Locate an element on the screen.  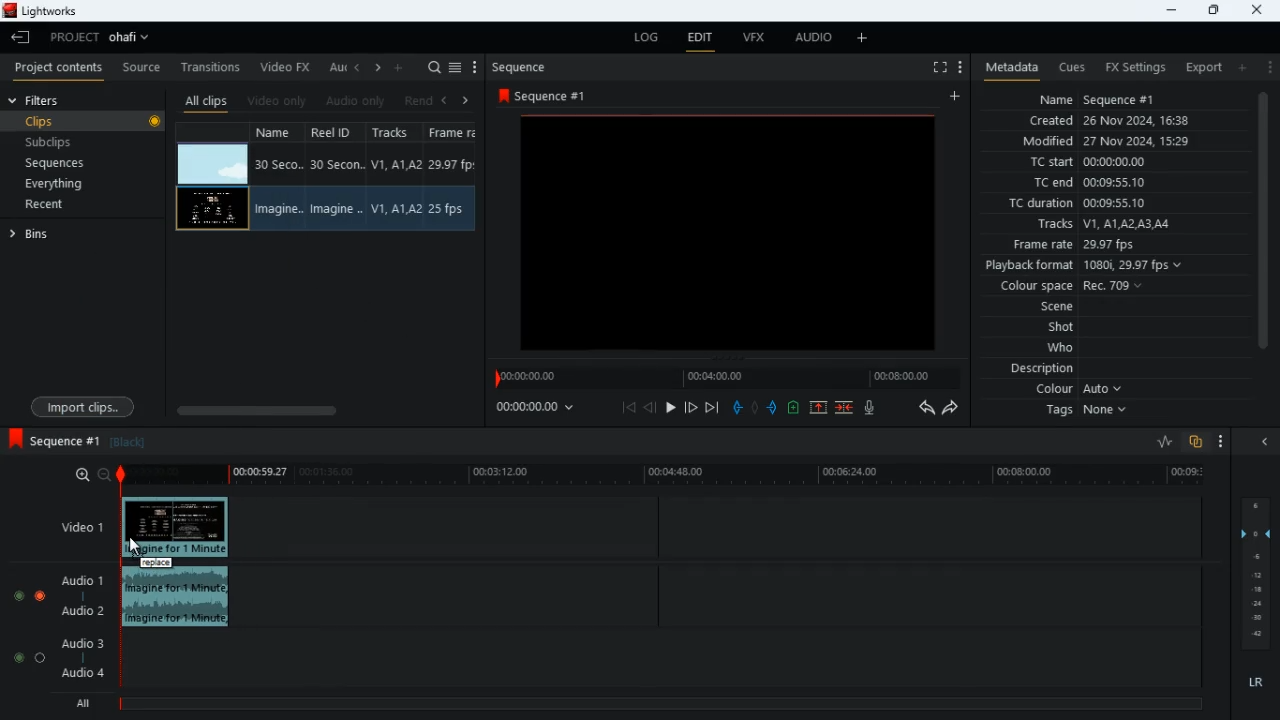
layers is located at coordinates (1259, 573).